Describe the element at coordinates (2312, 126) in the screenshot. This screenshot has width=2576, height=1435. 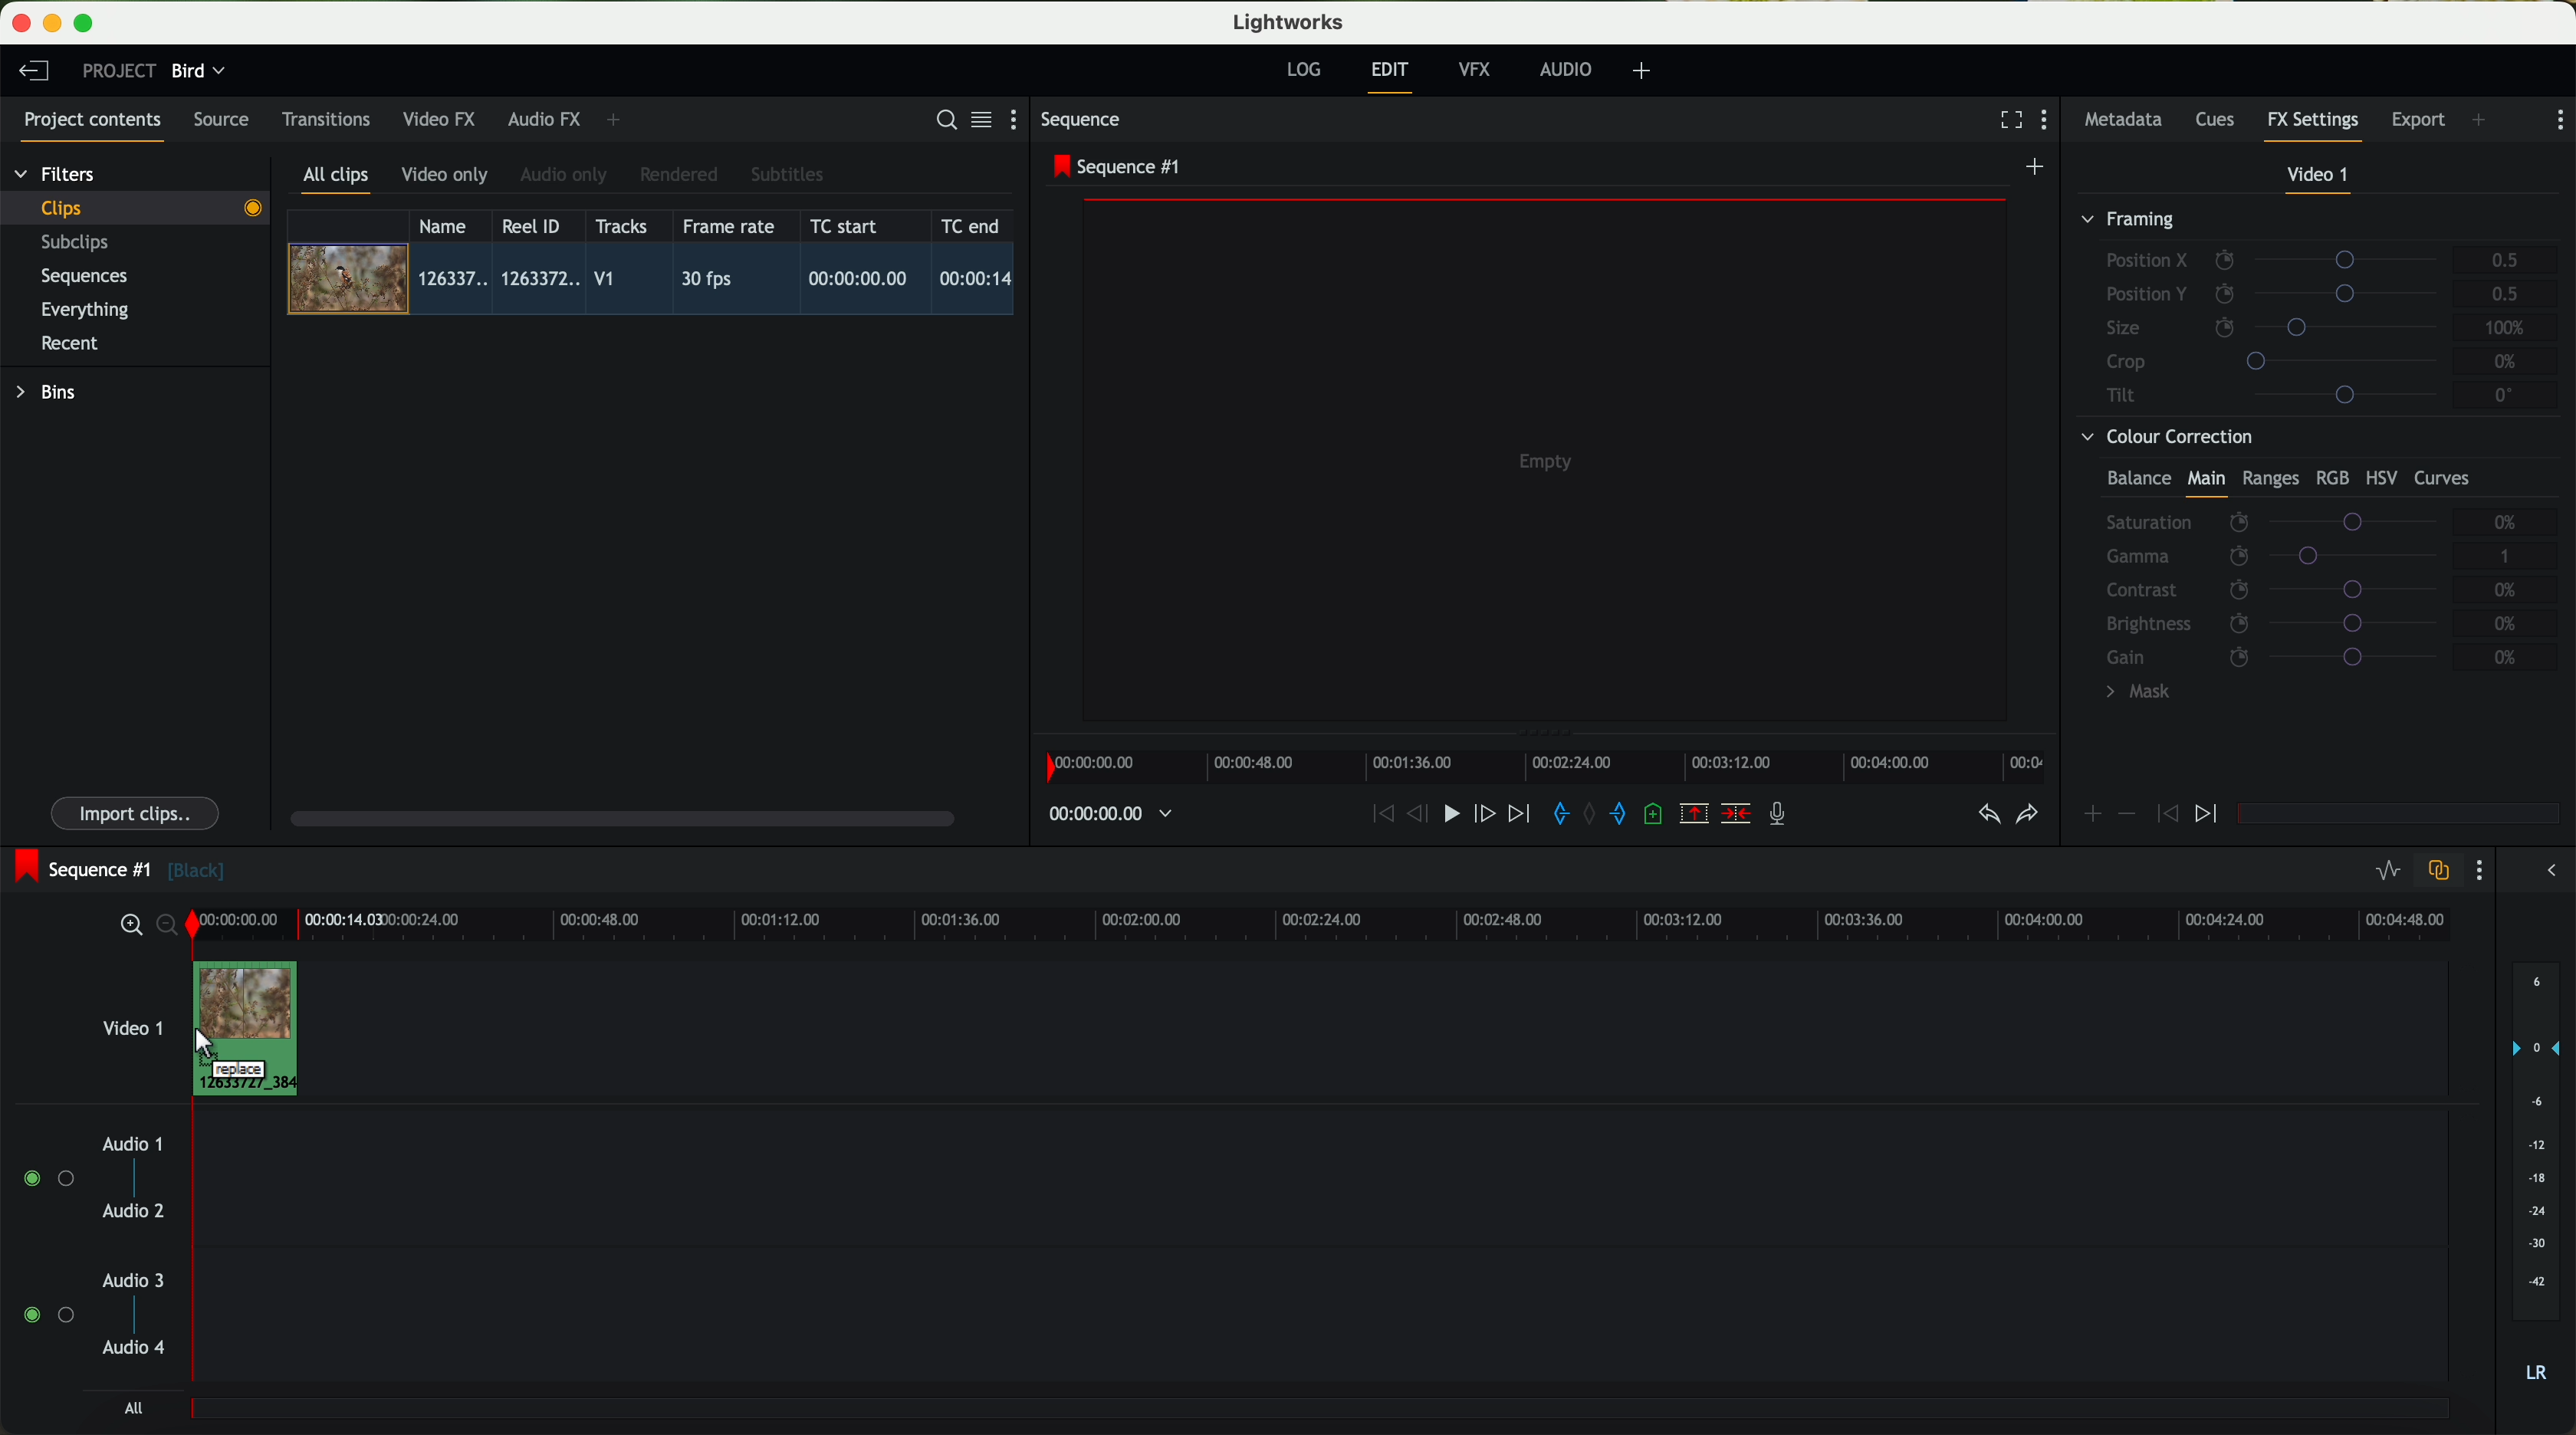
I see `fx settings` at that location.